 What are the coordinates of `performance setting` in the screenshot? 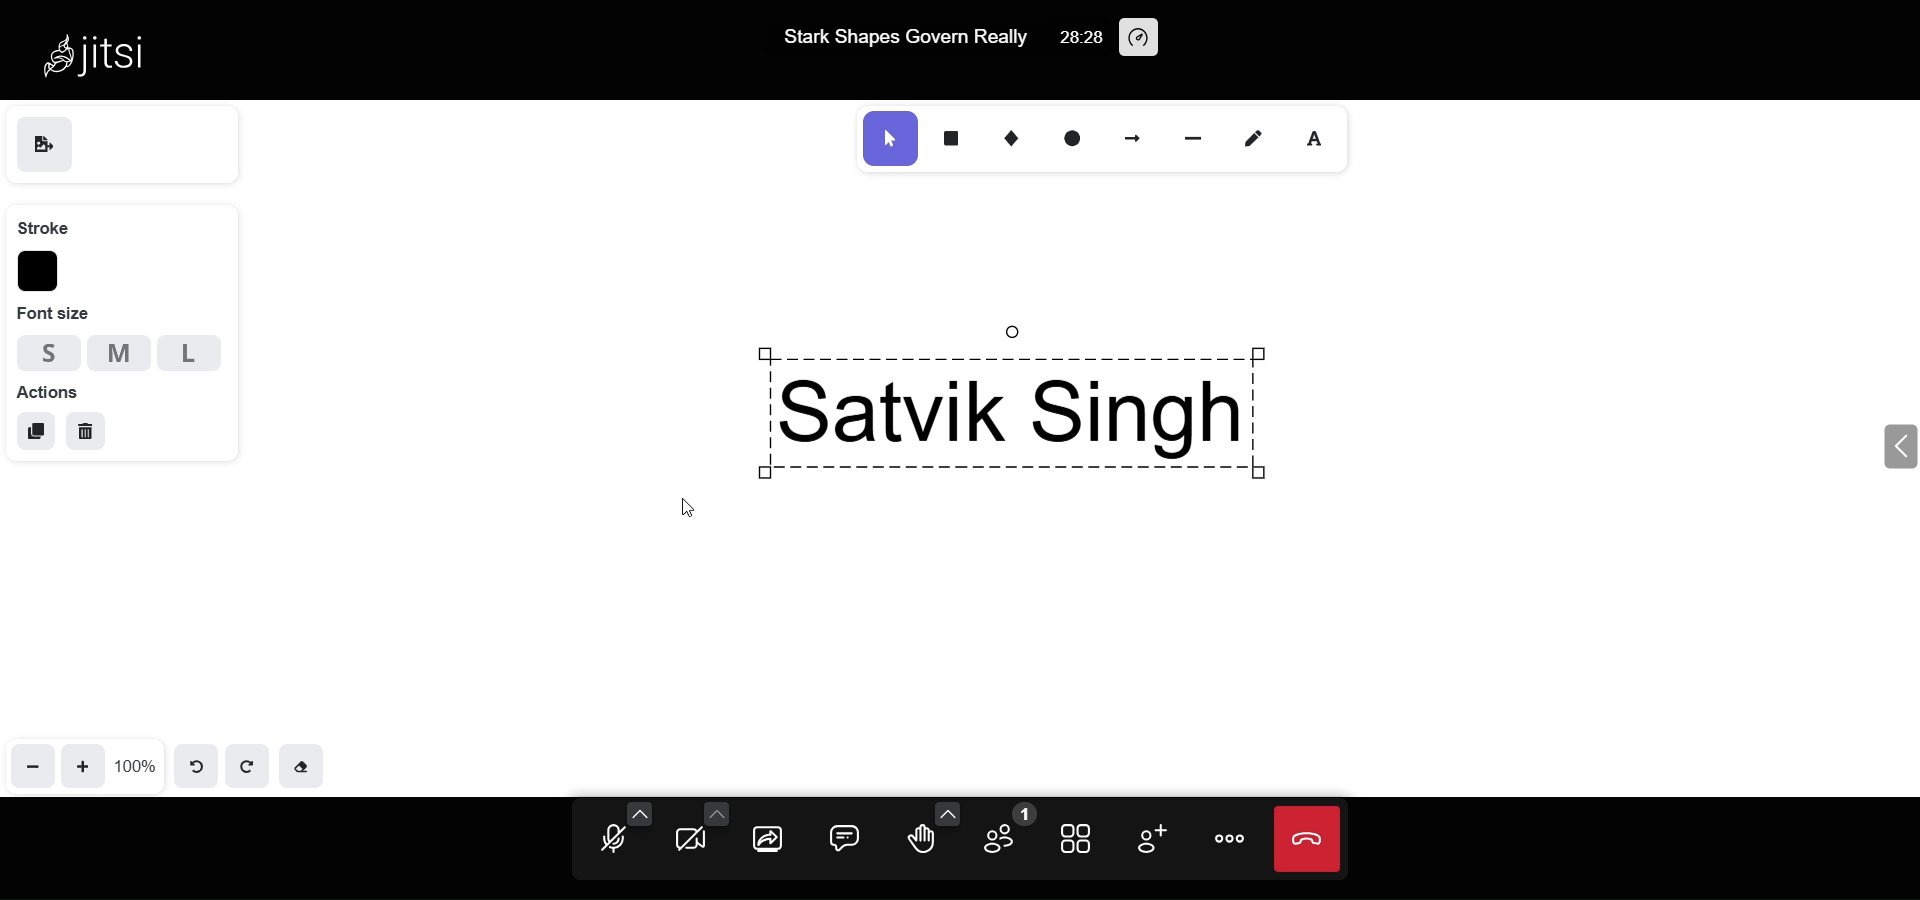 It's located at (1144, 39).